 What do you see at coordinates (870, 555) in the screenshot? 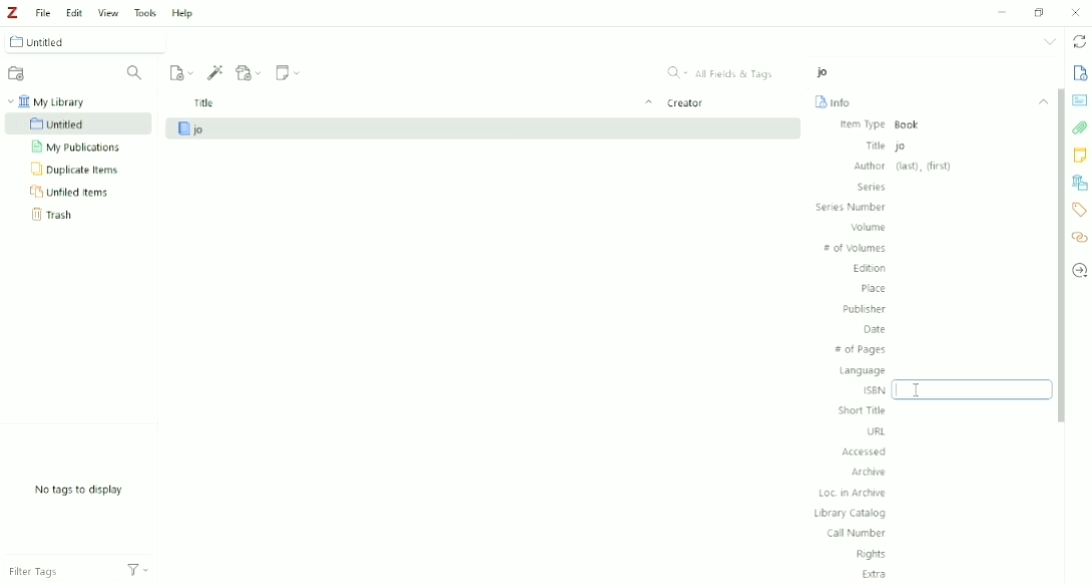
I see `Rights` at bounding box center [870, 555].